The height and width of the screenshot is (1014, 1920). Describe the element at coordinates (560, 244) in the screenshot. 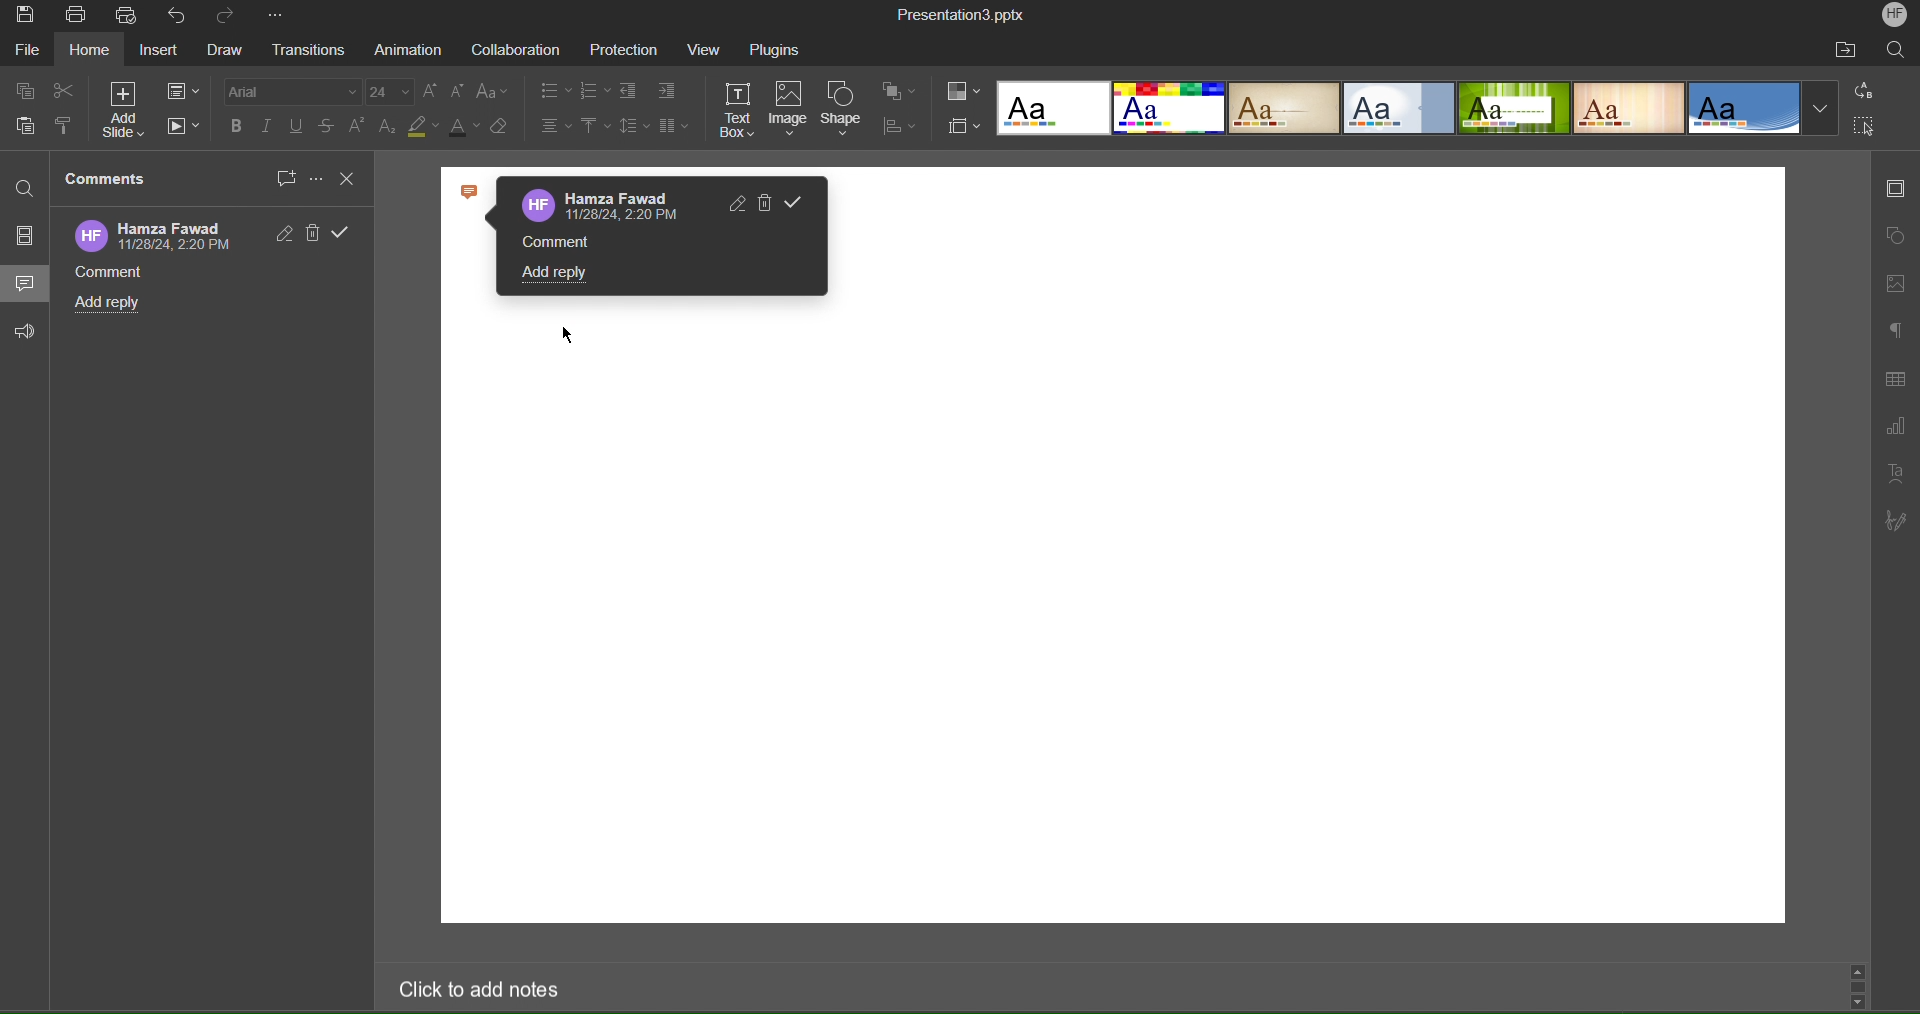

I see `Comment` at that location.